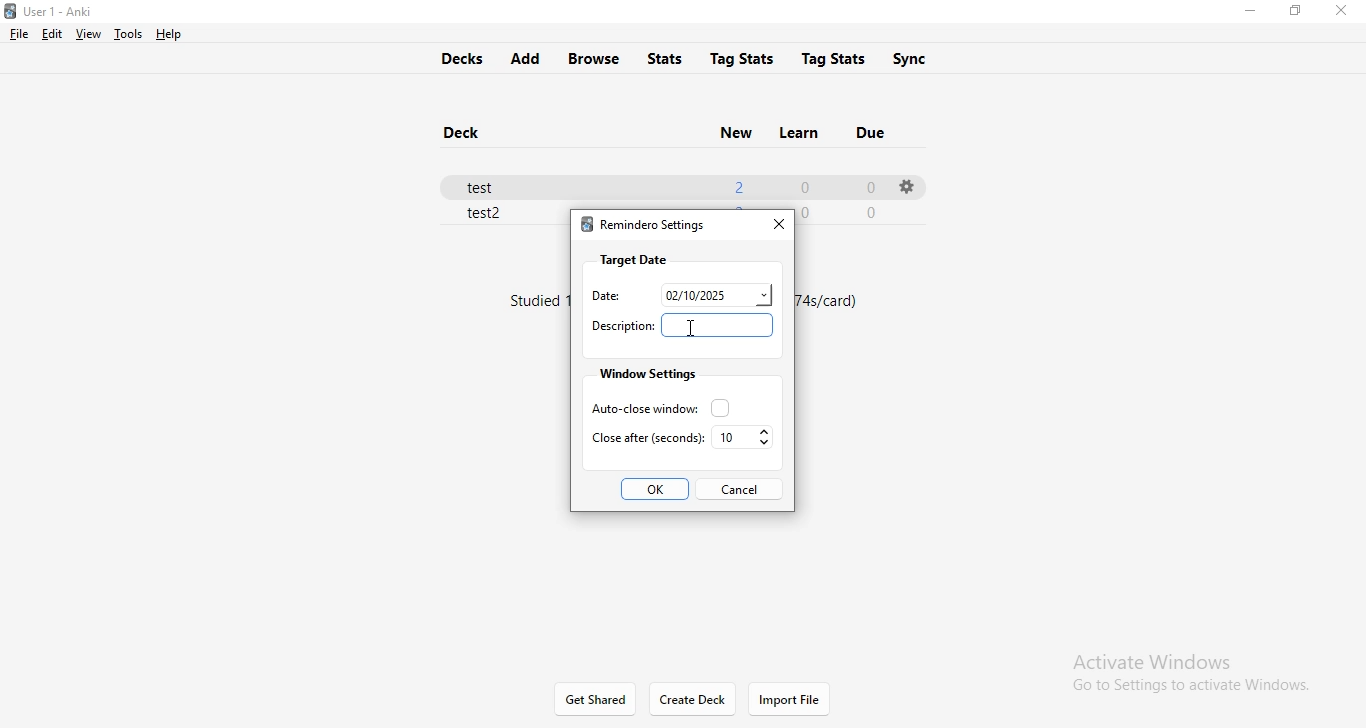 This screenshot has width=1366, height=728. Describe the element at coordinates (645, 437) in the screenshot. I see `close after seconds` at that location.